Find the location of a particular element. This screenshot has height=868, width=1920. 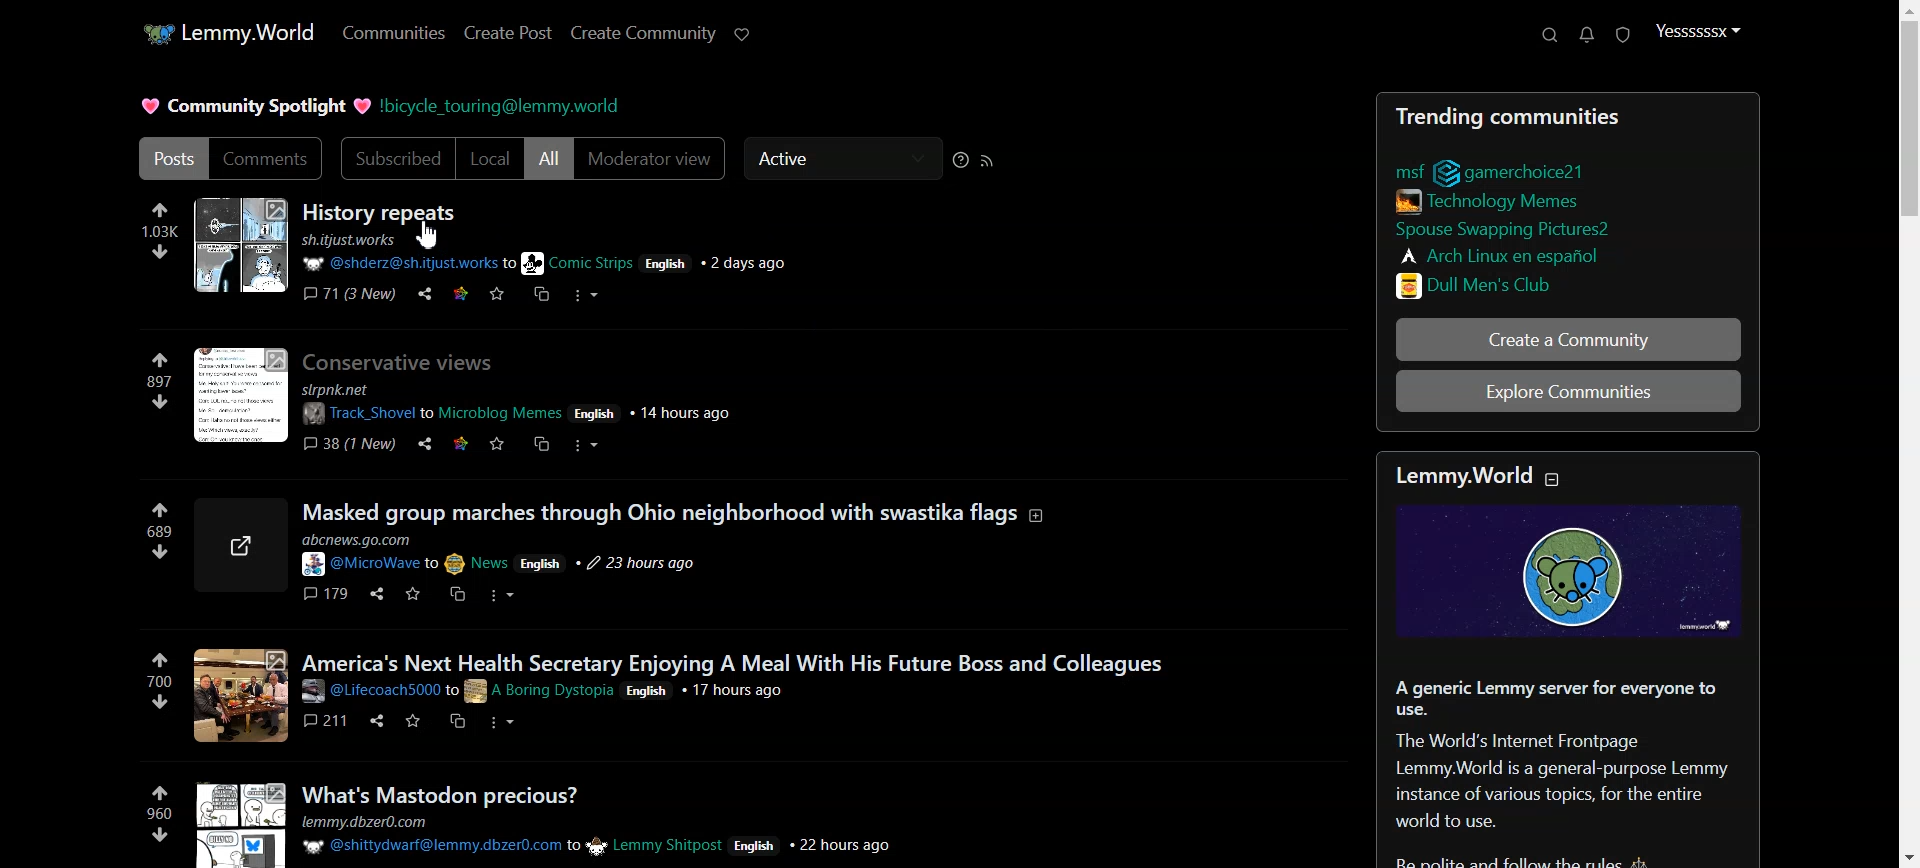

17 hours ago is located at coordinates (738, 691).